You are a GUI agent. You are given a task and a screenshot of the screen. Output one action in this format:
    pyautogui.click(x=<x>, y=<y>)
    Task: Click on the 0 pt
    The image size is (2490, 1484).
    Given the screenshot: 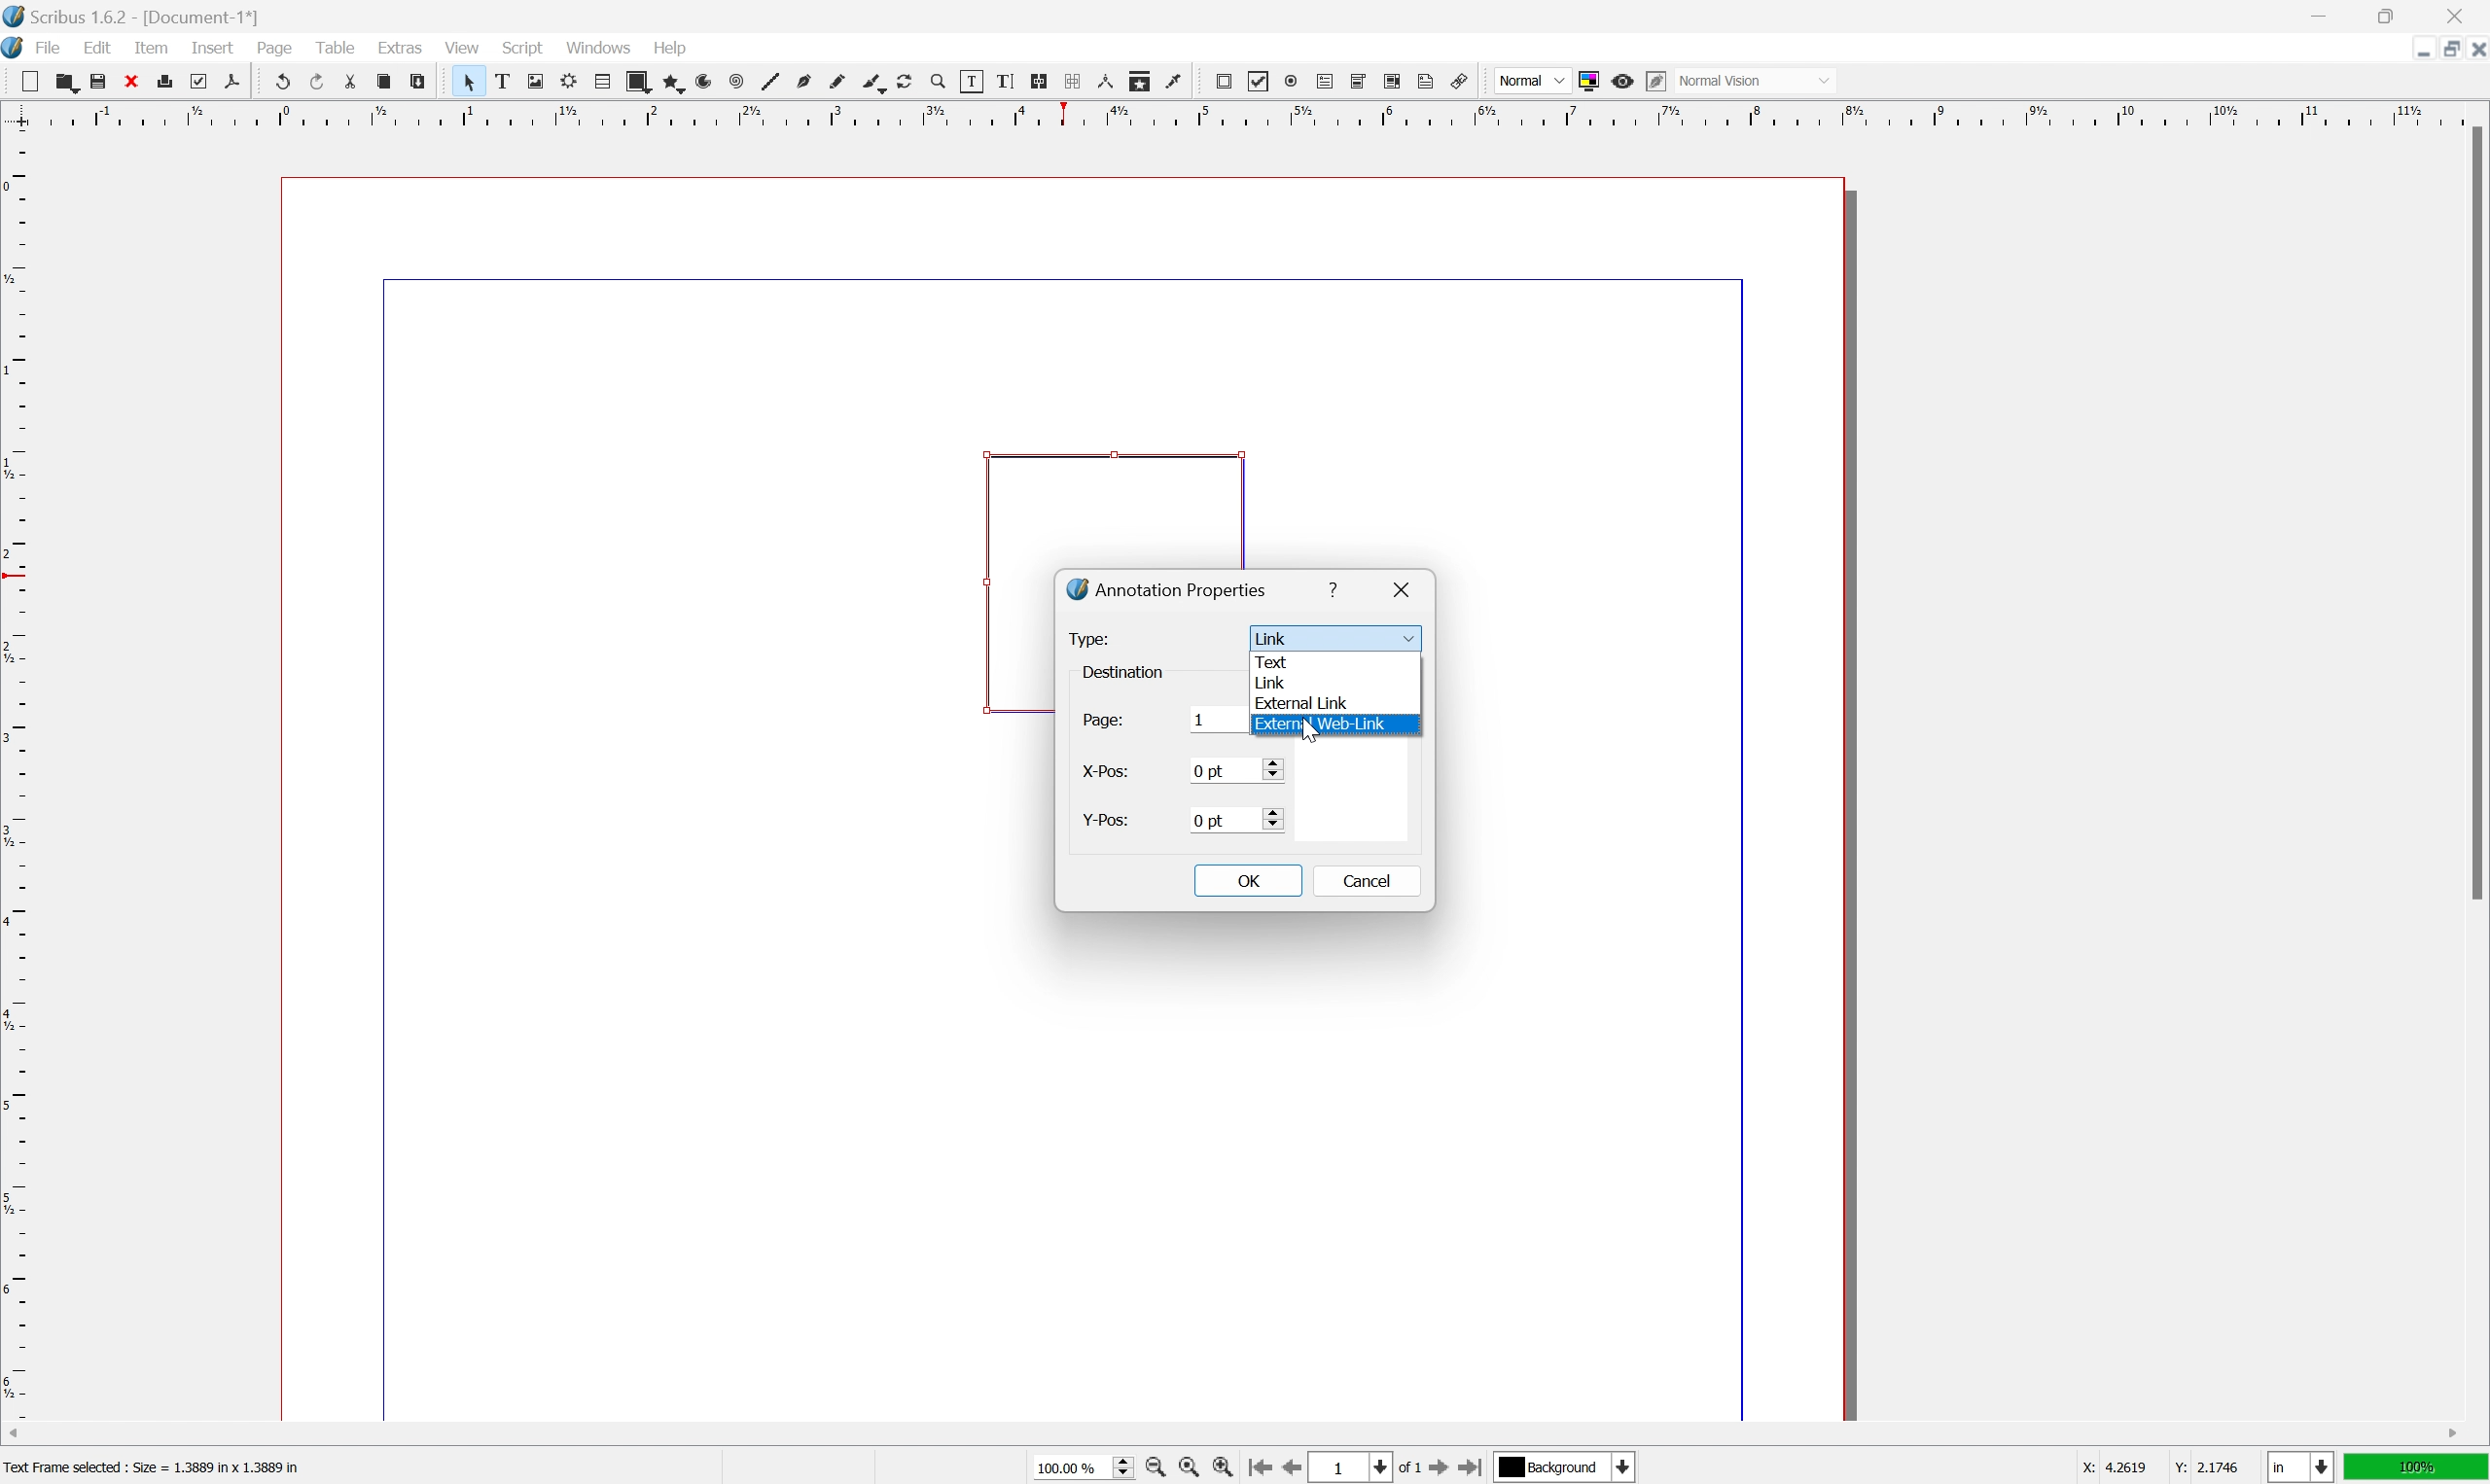 What is the action you would take?
    pyautogui.click(x=1234, y=770)
    